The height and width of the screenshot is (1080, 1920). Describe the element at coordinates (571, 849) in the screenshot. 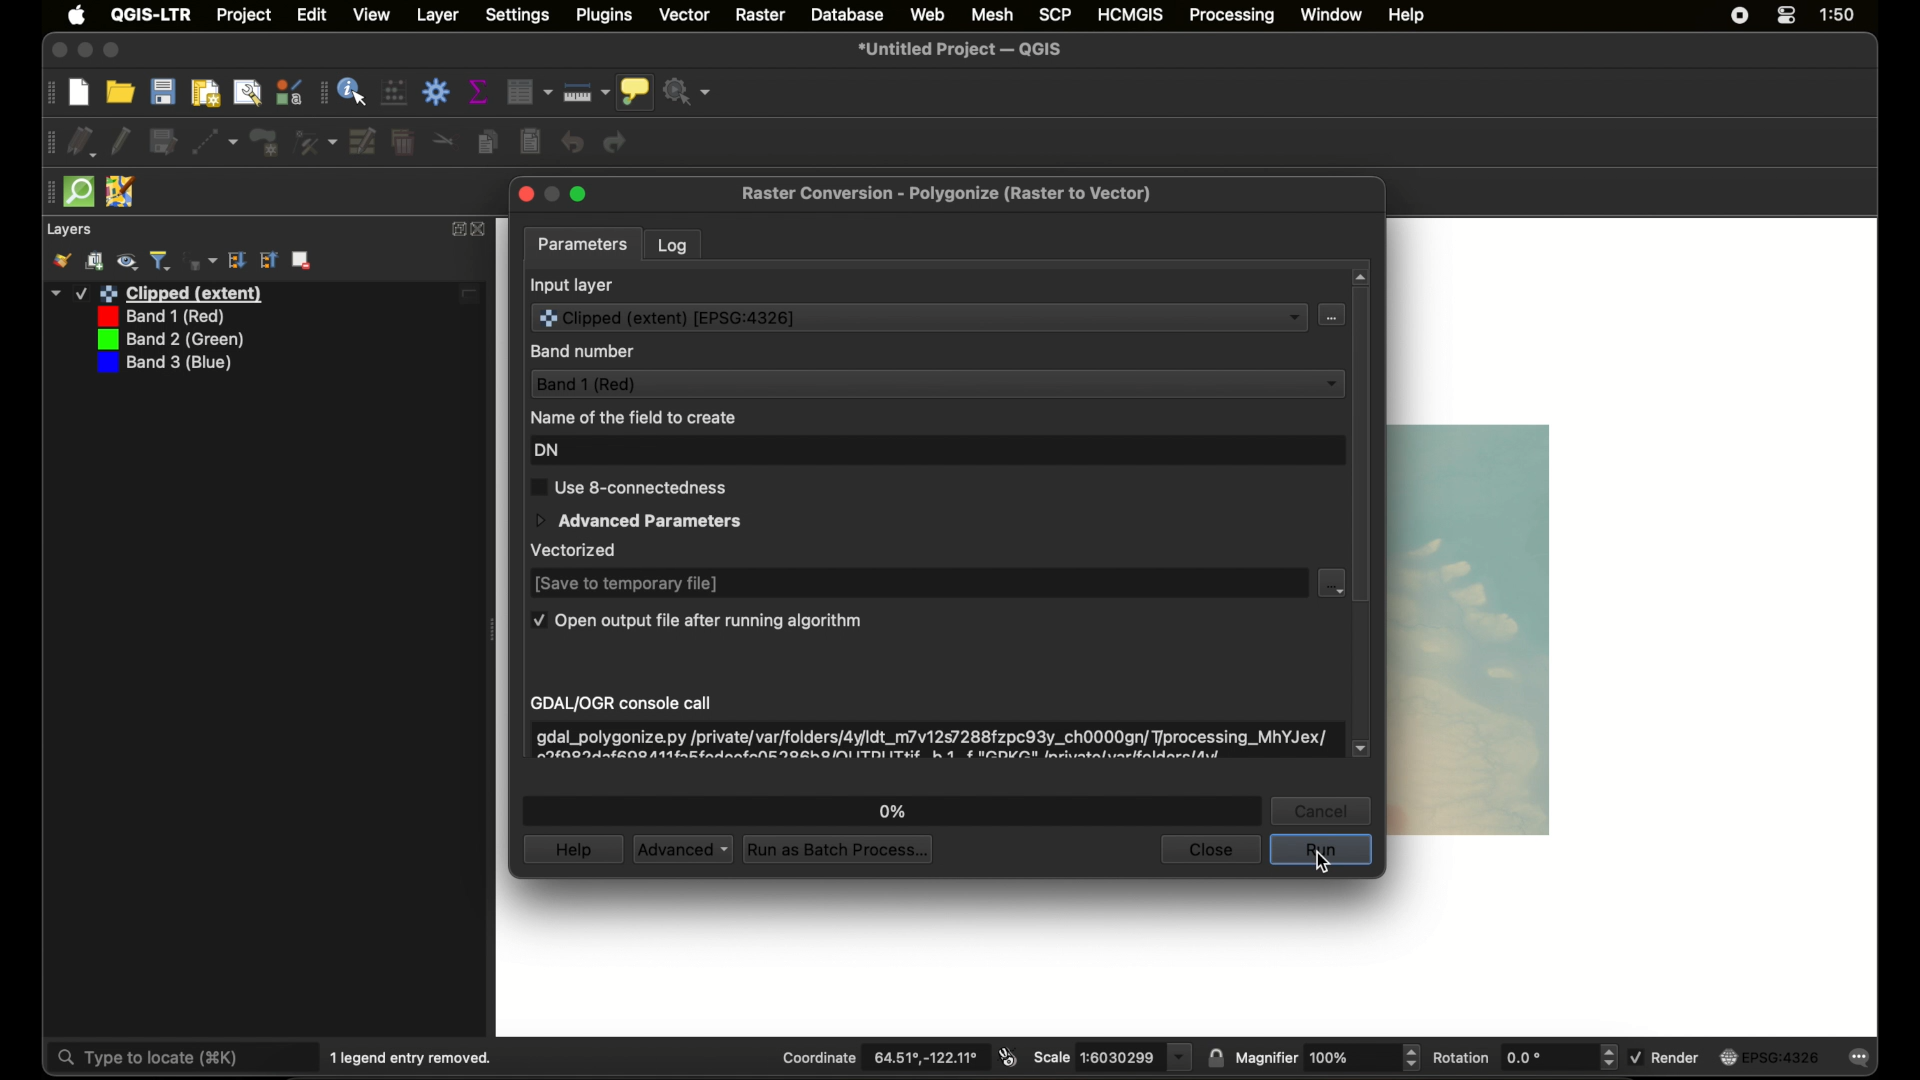

I see `help` at that location.